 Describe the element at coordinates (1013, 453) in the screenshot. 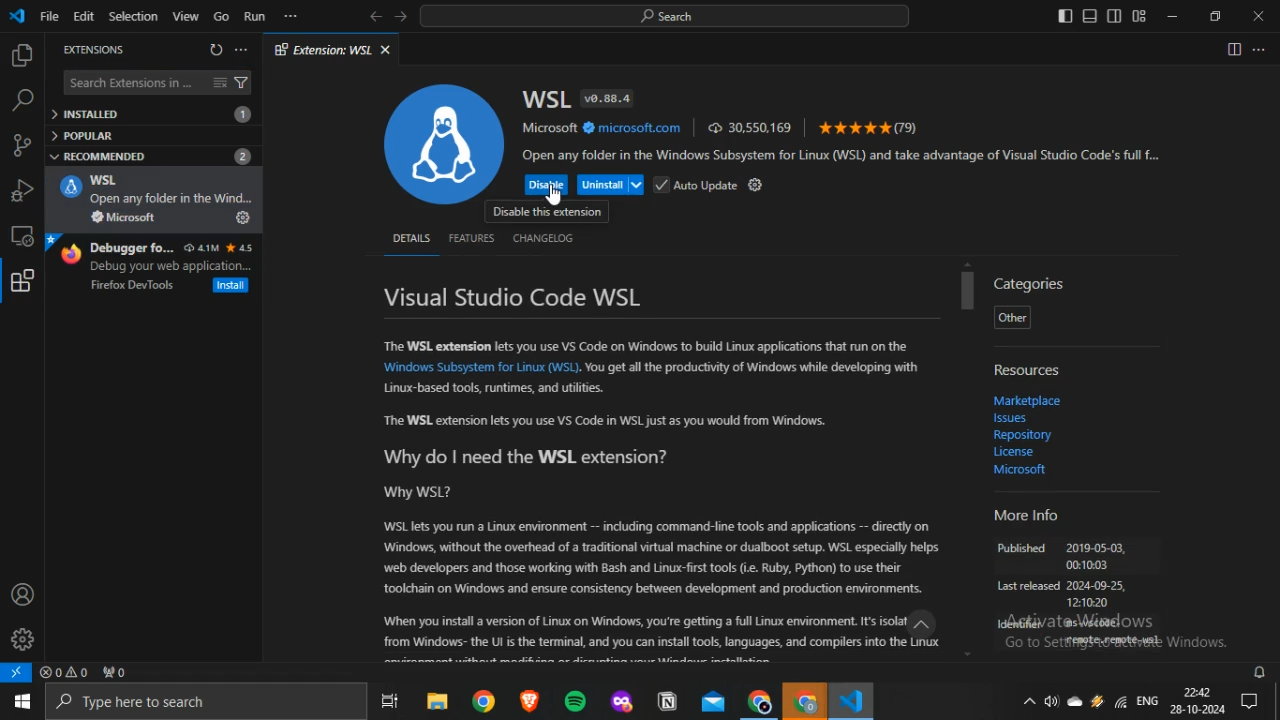

I see `Licence` at that location.